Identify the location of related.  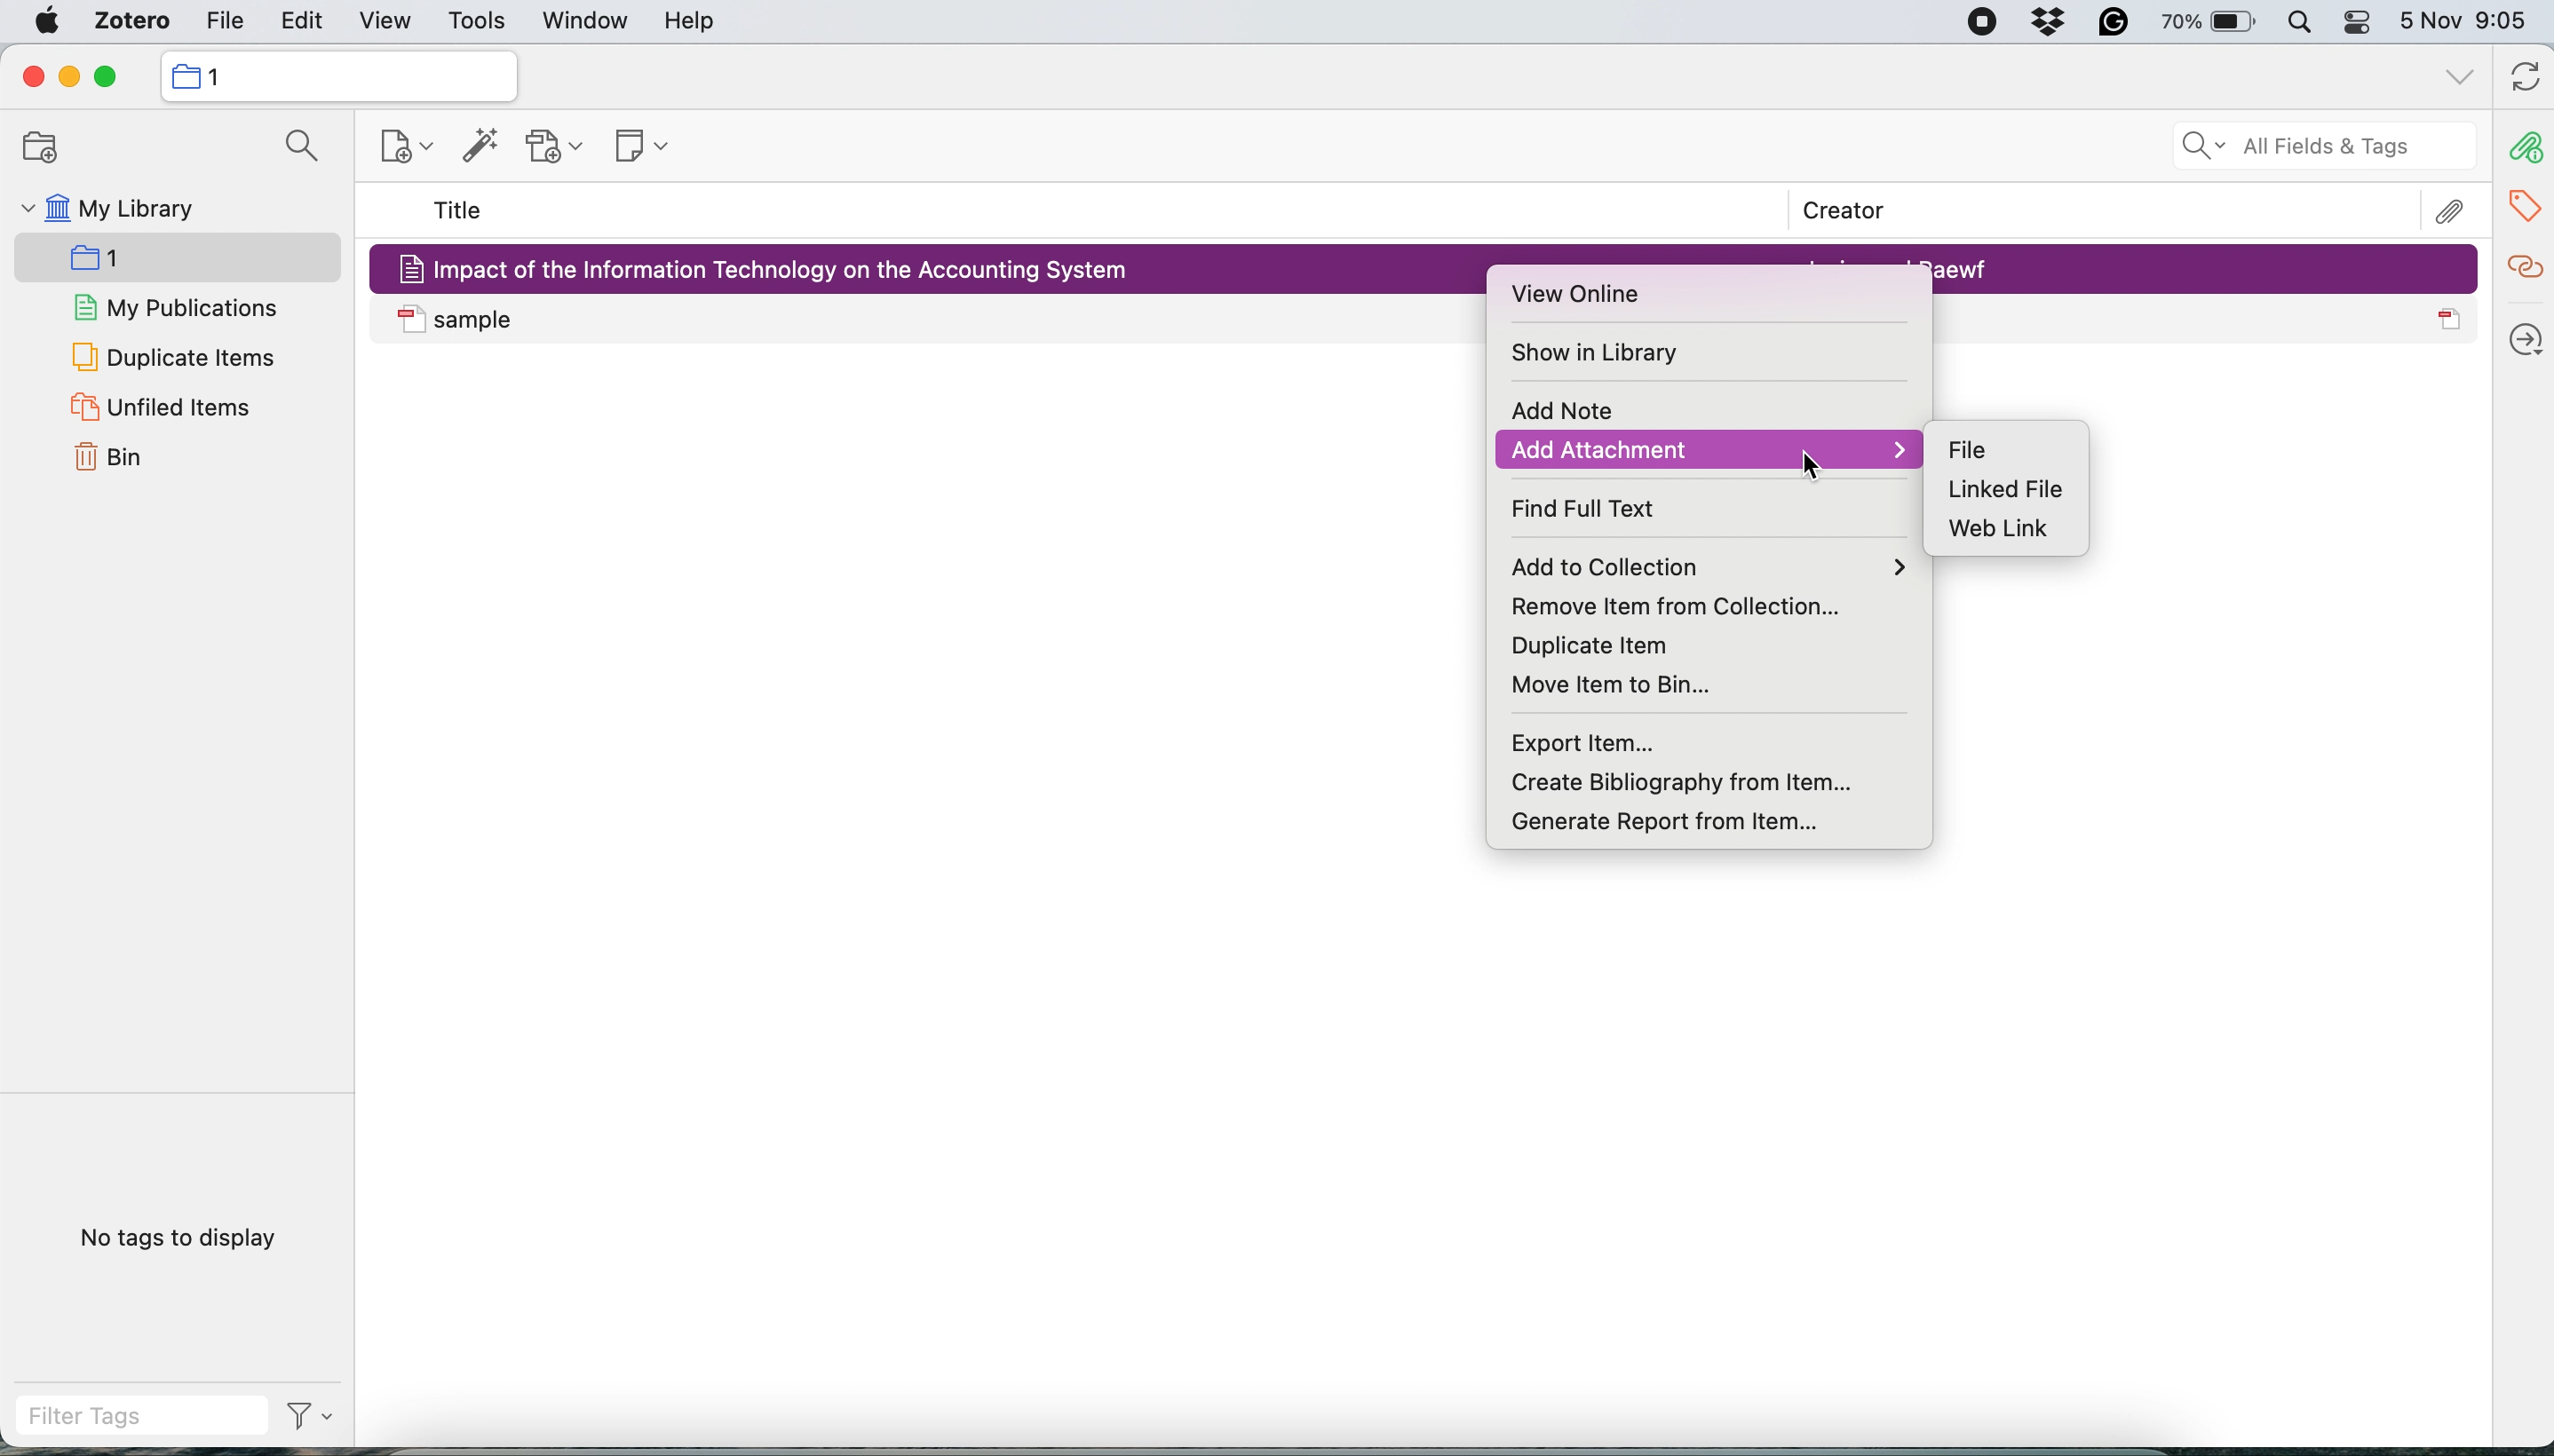
(2523, 264).